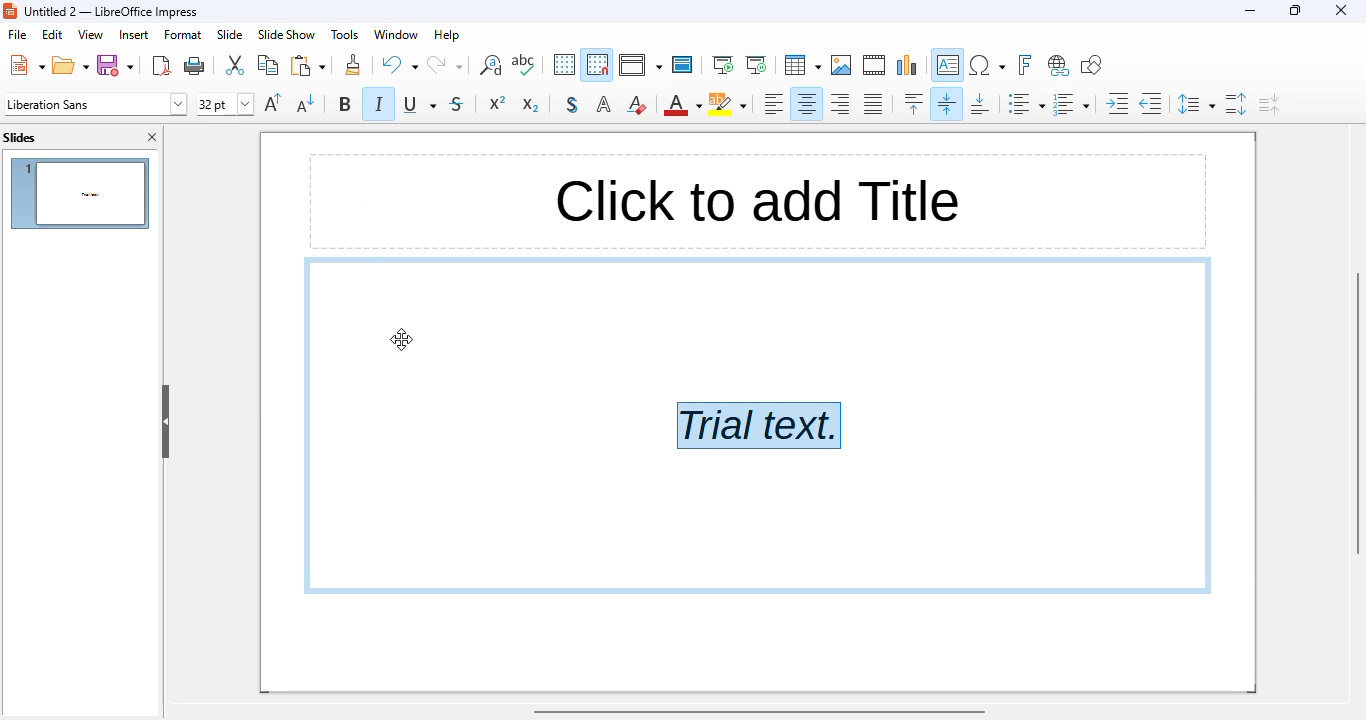 This screenshot has width=1366, height=720. What do you see at coordinates (307, 65) in the screenshot?
I see `paste` at bounding box center [307, 65].